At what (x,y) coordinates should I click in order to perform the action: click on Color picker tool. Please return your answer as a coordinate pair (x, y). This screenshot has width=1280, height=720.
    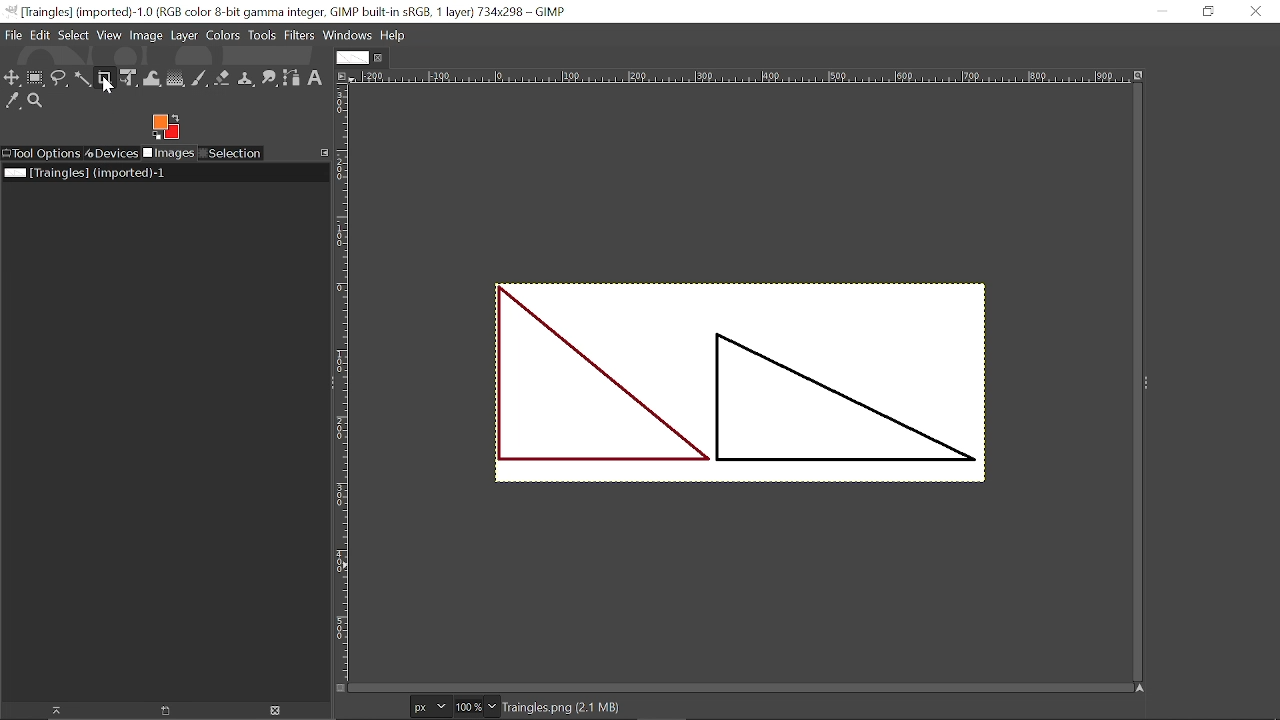
    Looking at the image, I should click on (13, 101).